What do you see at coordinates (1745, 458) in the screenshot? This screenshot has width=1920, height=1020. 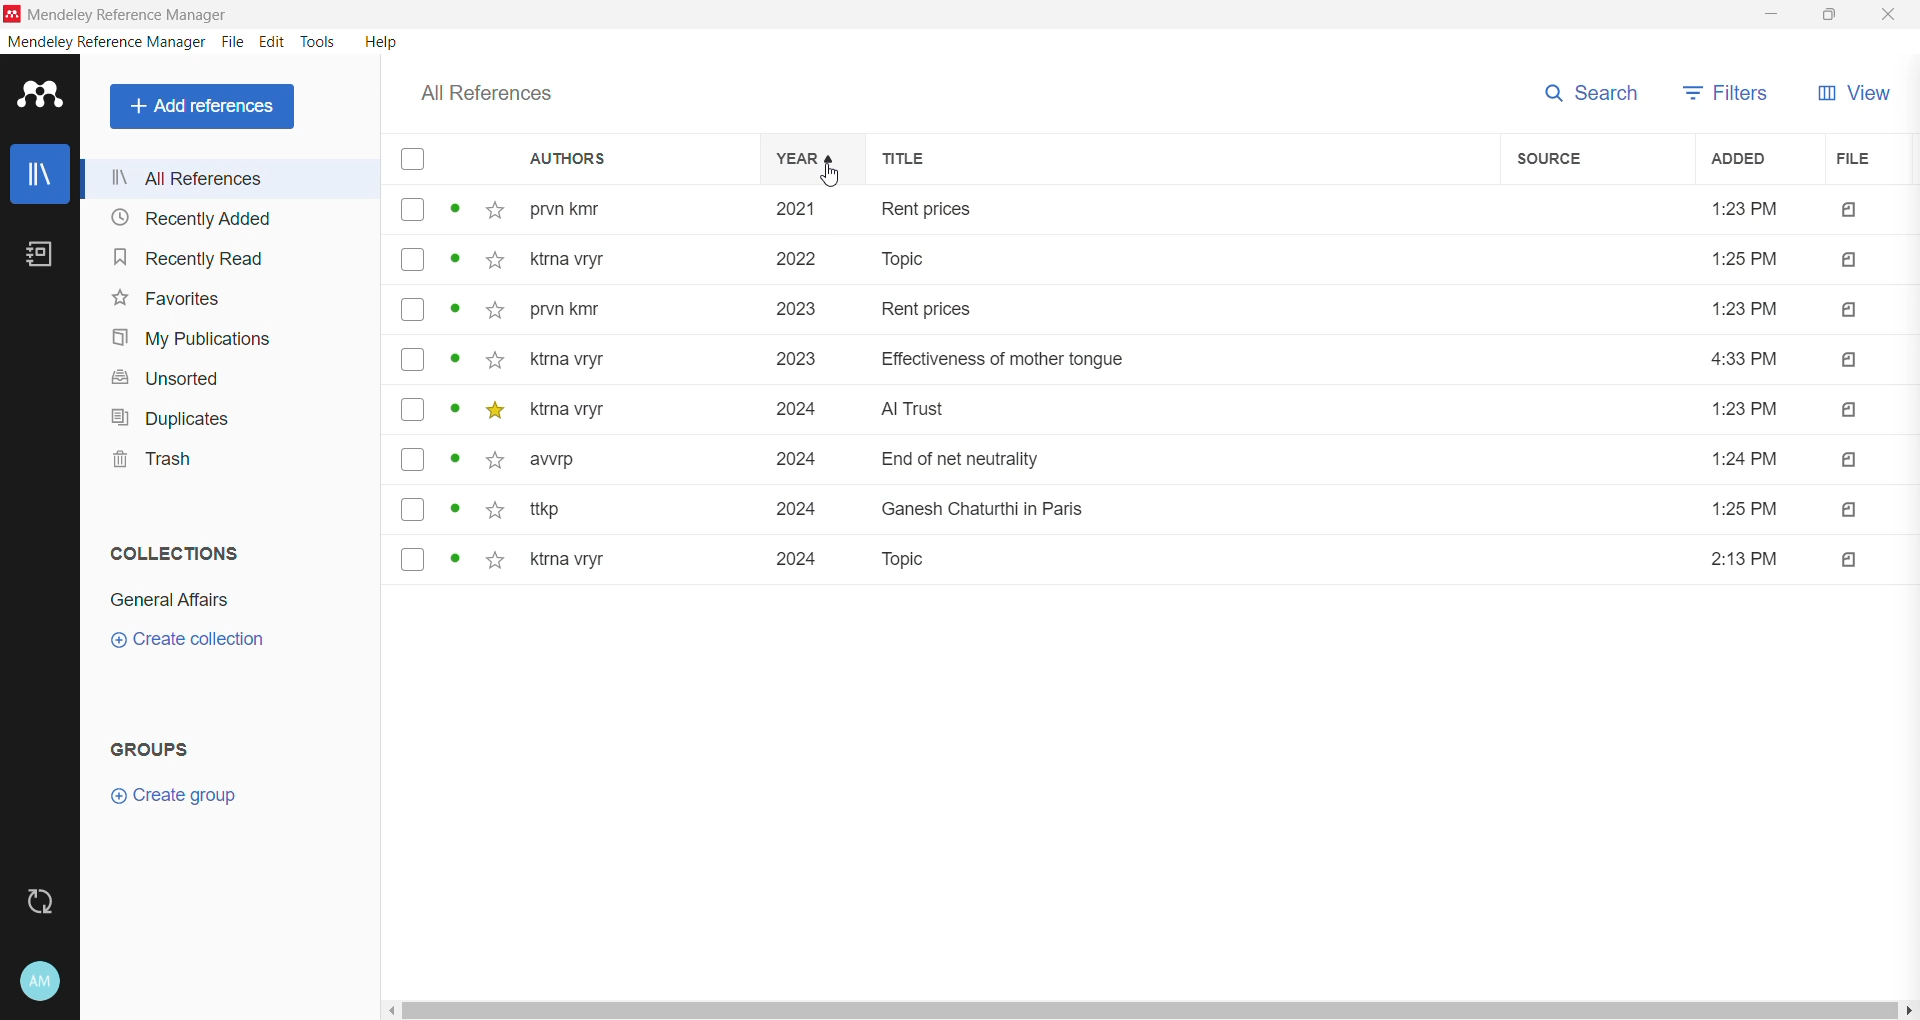 I see `1:24 PM` at bounding box center [1745, 458].